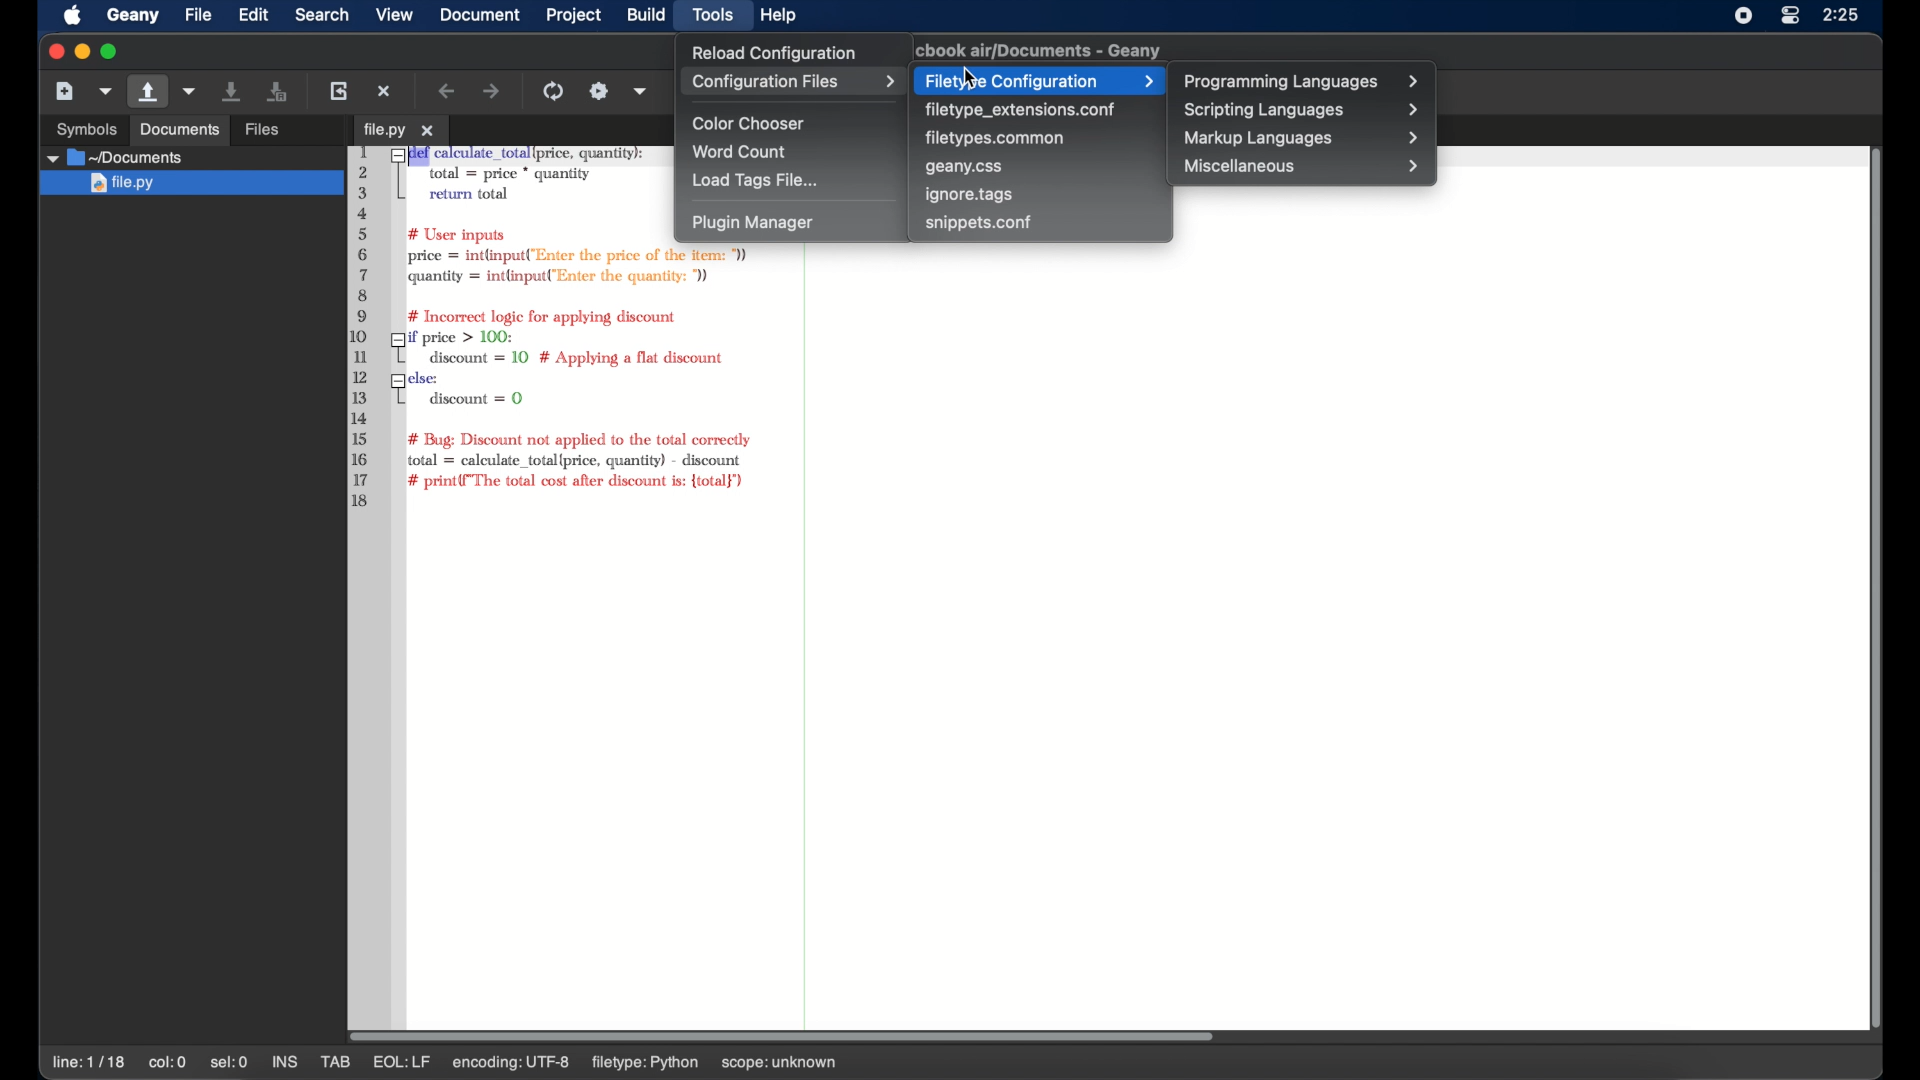 Image resolution: width=1920 pixels, height=1080 pixels. Describe the element at coordinates (286, 1062) in the screenshot. I see `ins` at that location.